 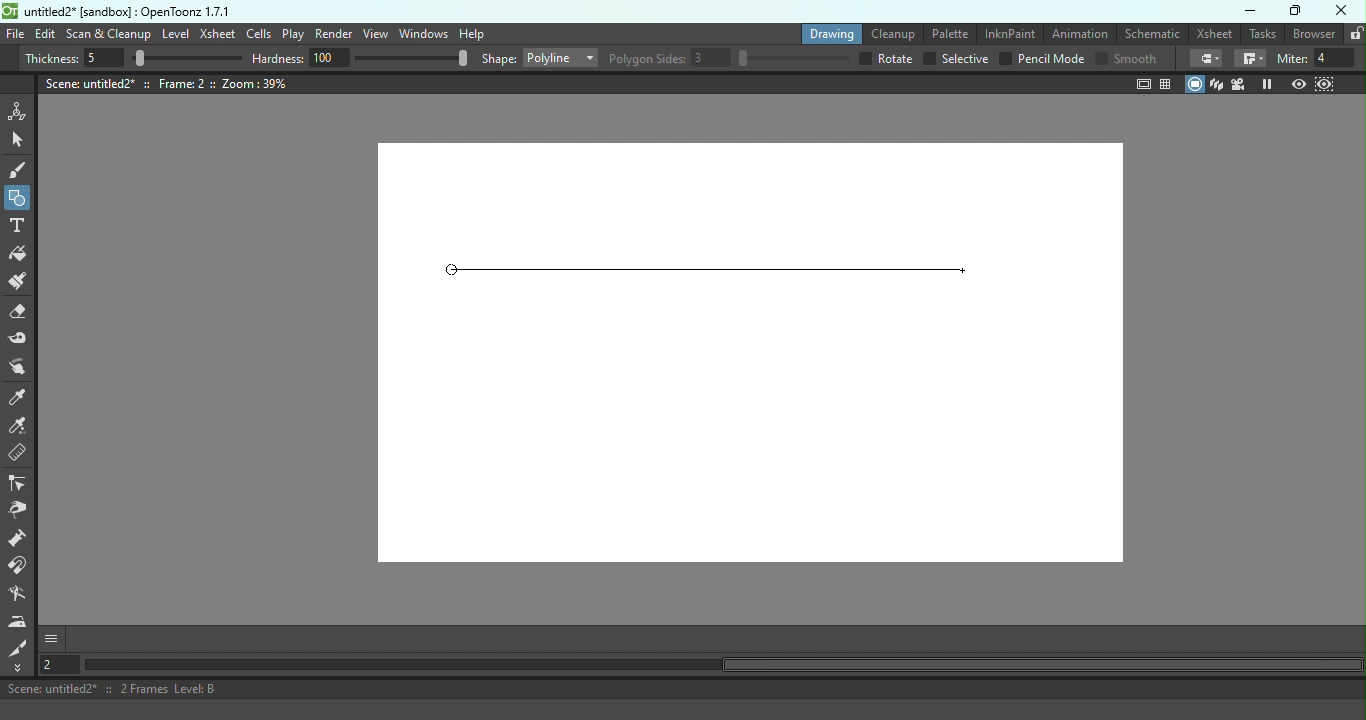 What do you see at coordinates (21, 648) in the screenshot?
I see `Cutter tool` at bounding box center [21, 648].